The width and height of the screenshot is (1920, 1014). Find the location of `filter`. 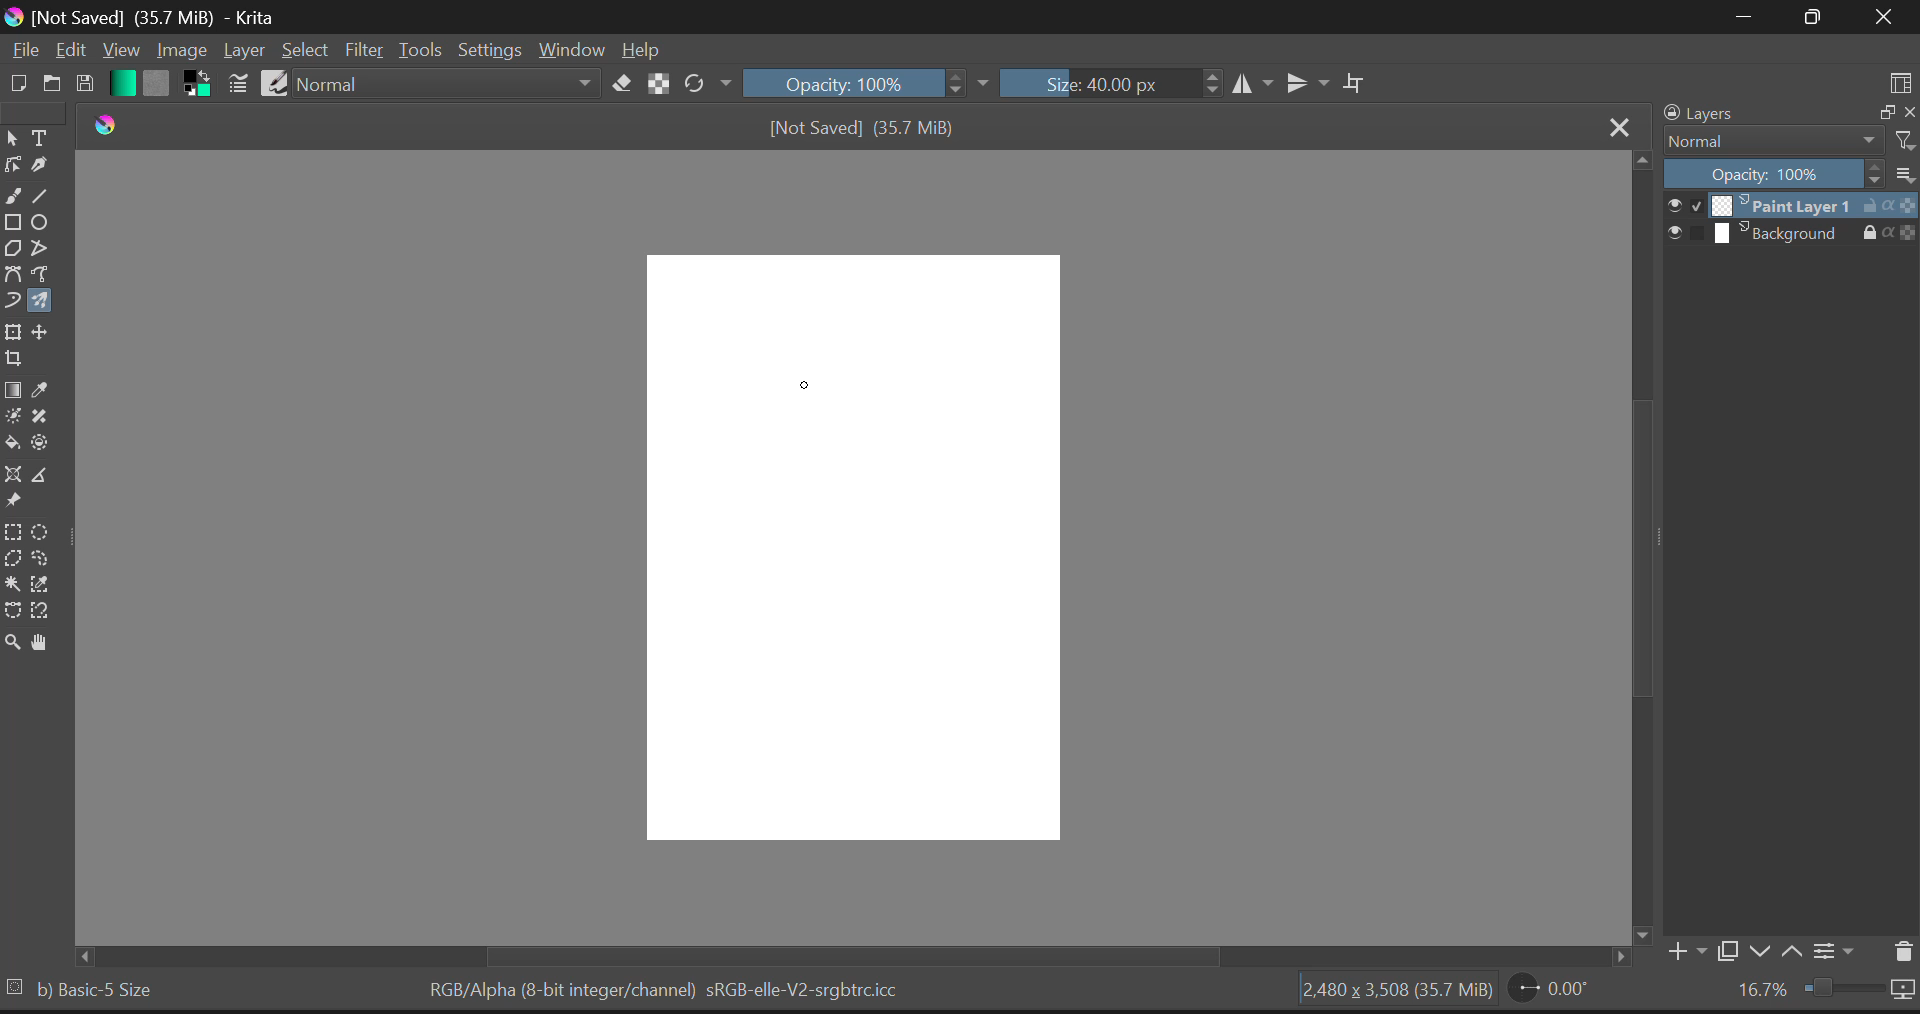

filter is located at coordinates (1903, 138).